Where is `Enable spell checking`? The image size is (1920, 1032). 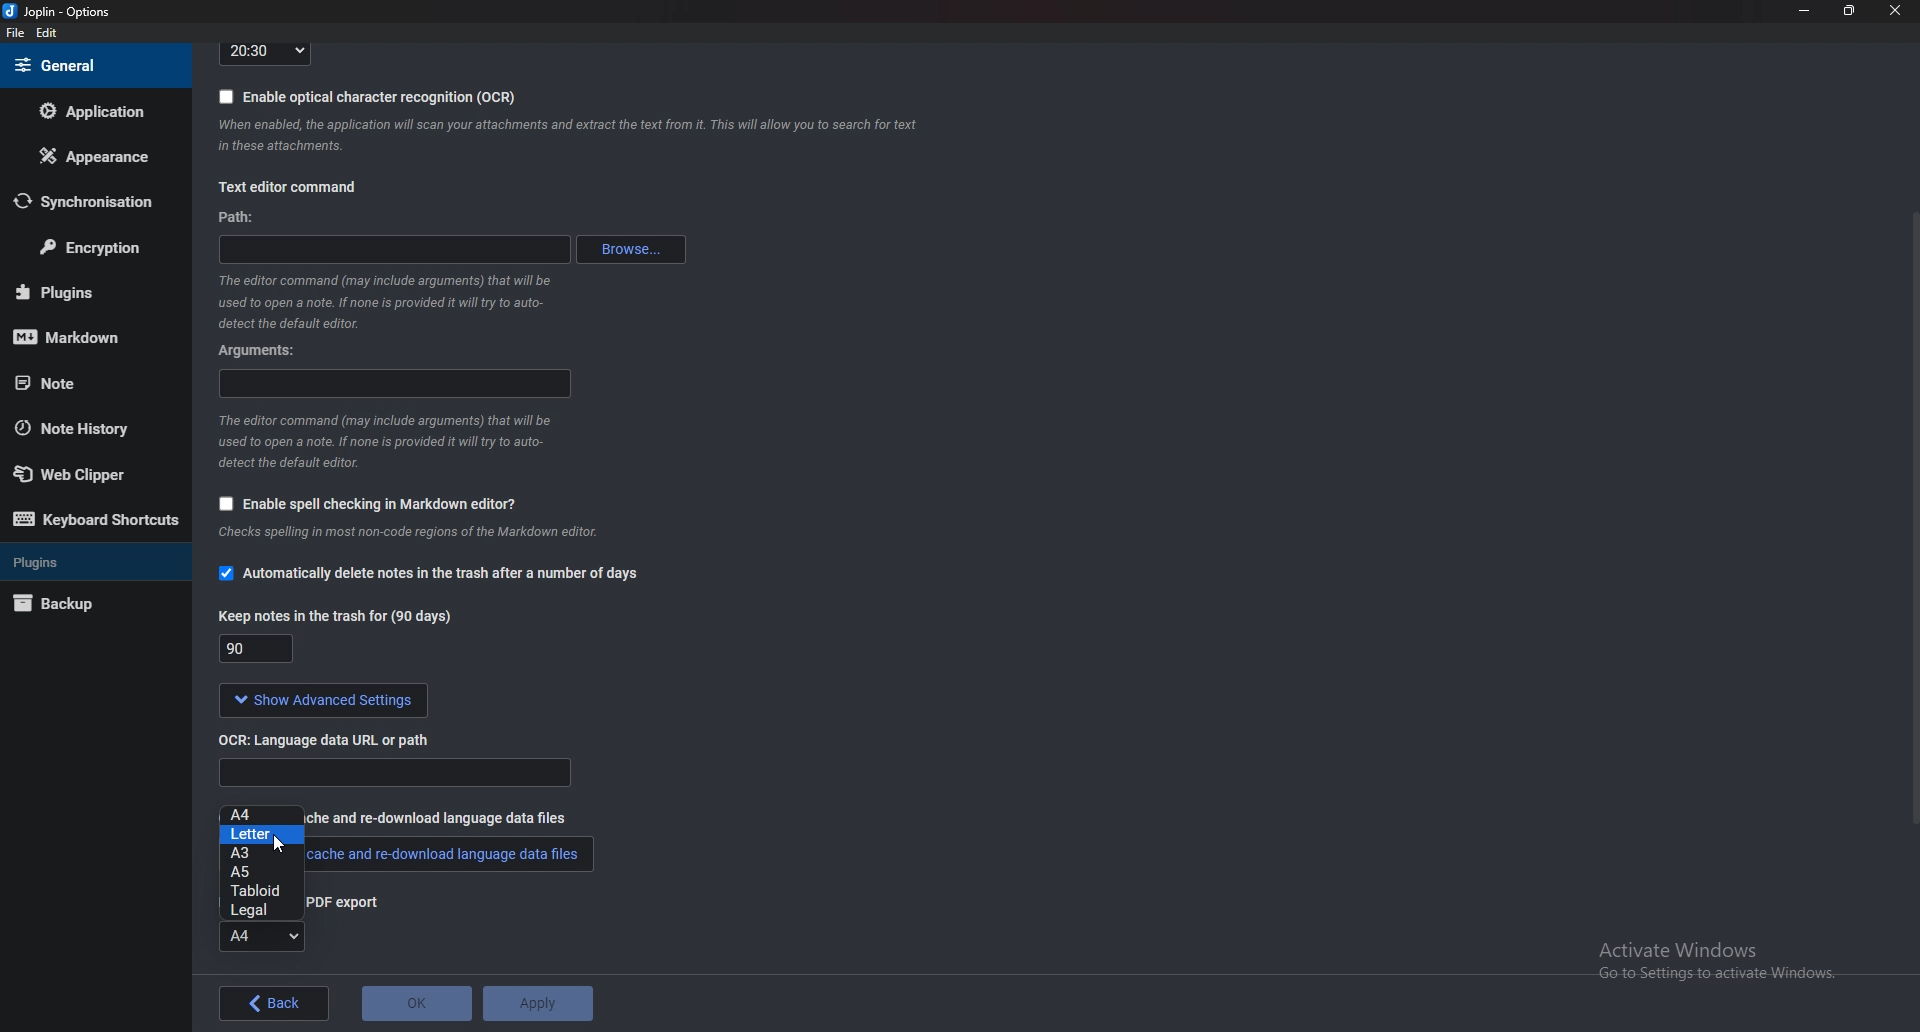
Enable spell checking is located at coordinates (362, 506).